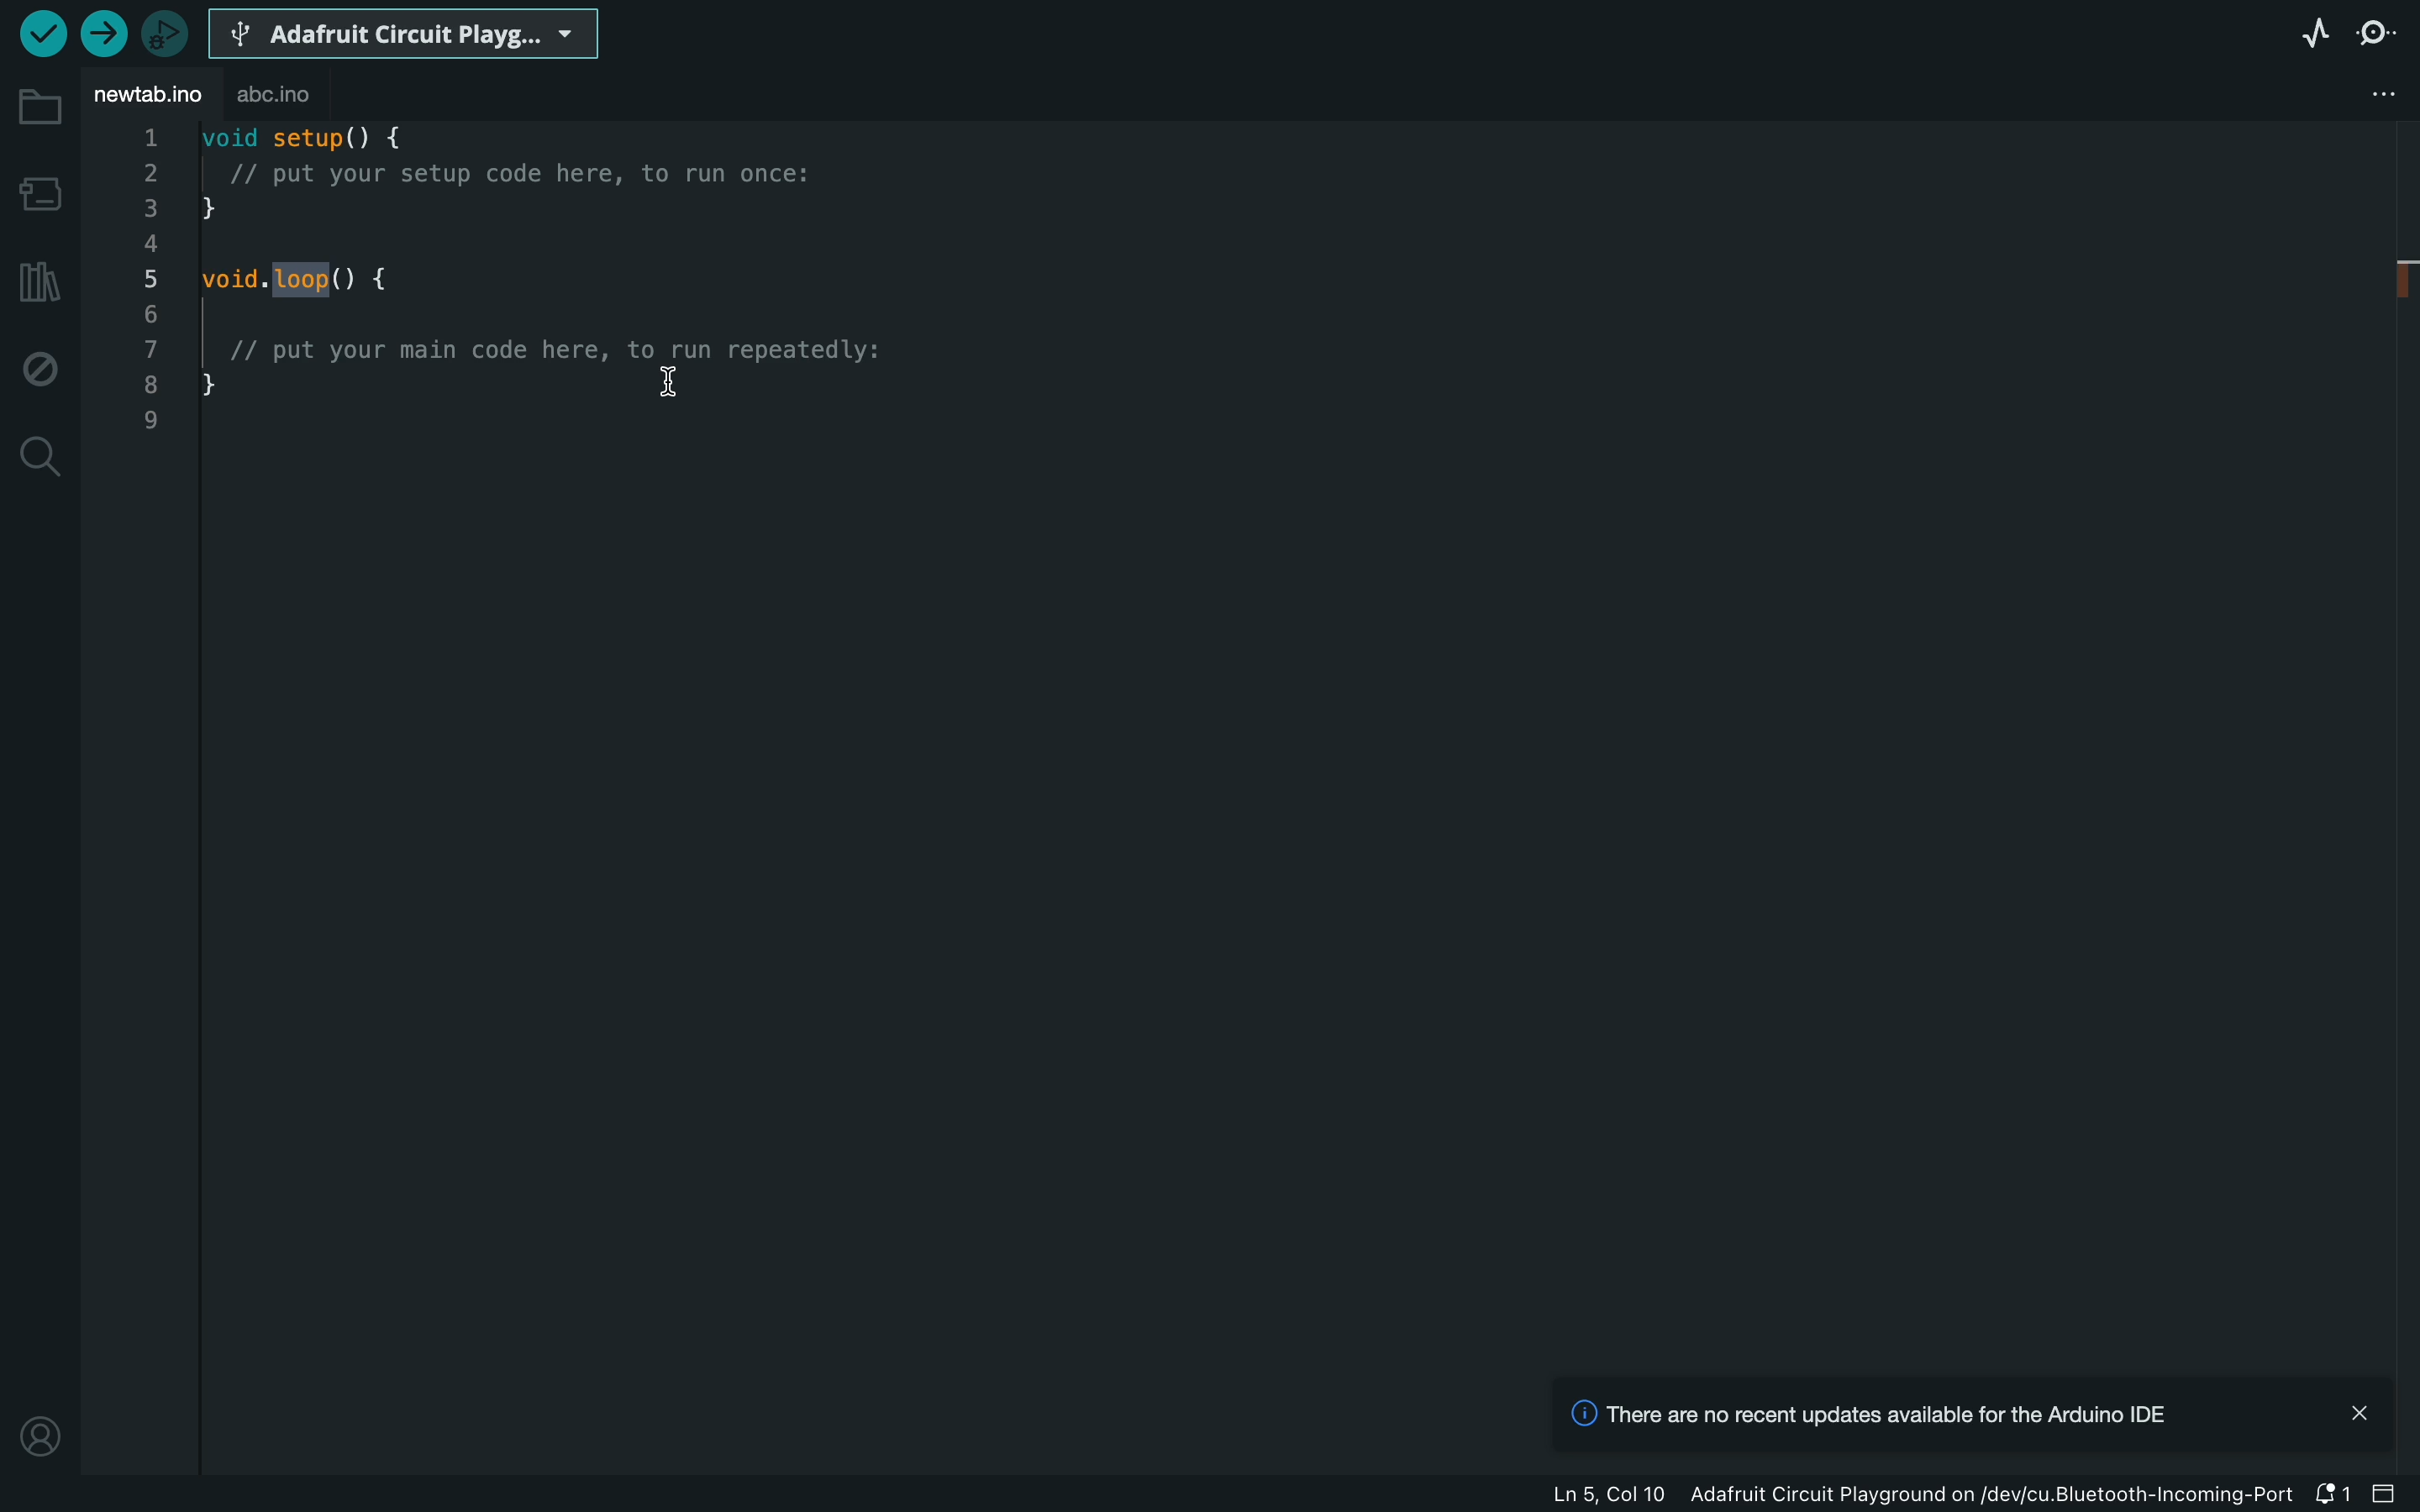 The width and height of the screenshot is (2420, 1512). What do you see at coordinates (1616, 1495) in the screenshot?
I see `Ln 5, Col 10` at bounding box center [1616, 1495].